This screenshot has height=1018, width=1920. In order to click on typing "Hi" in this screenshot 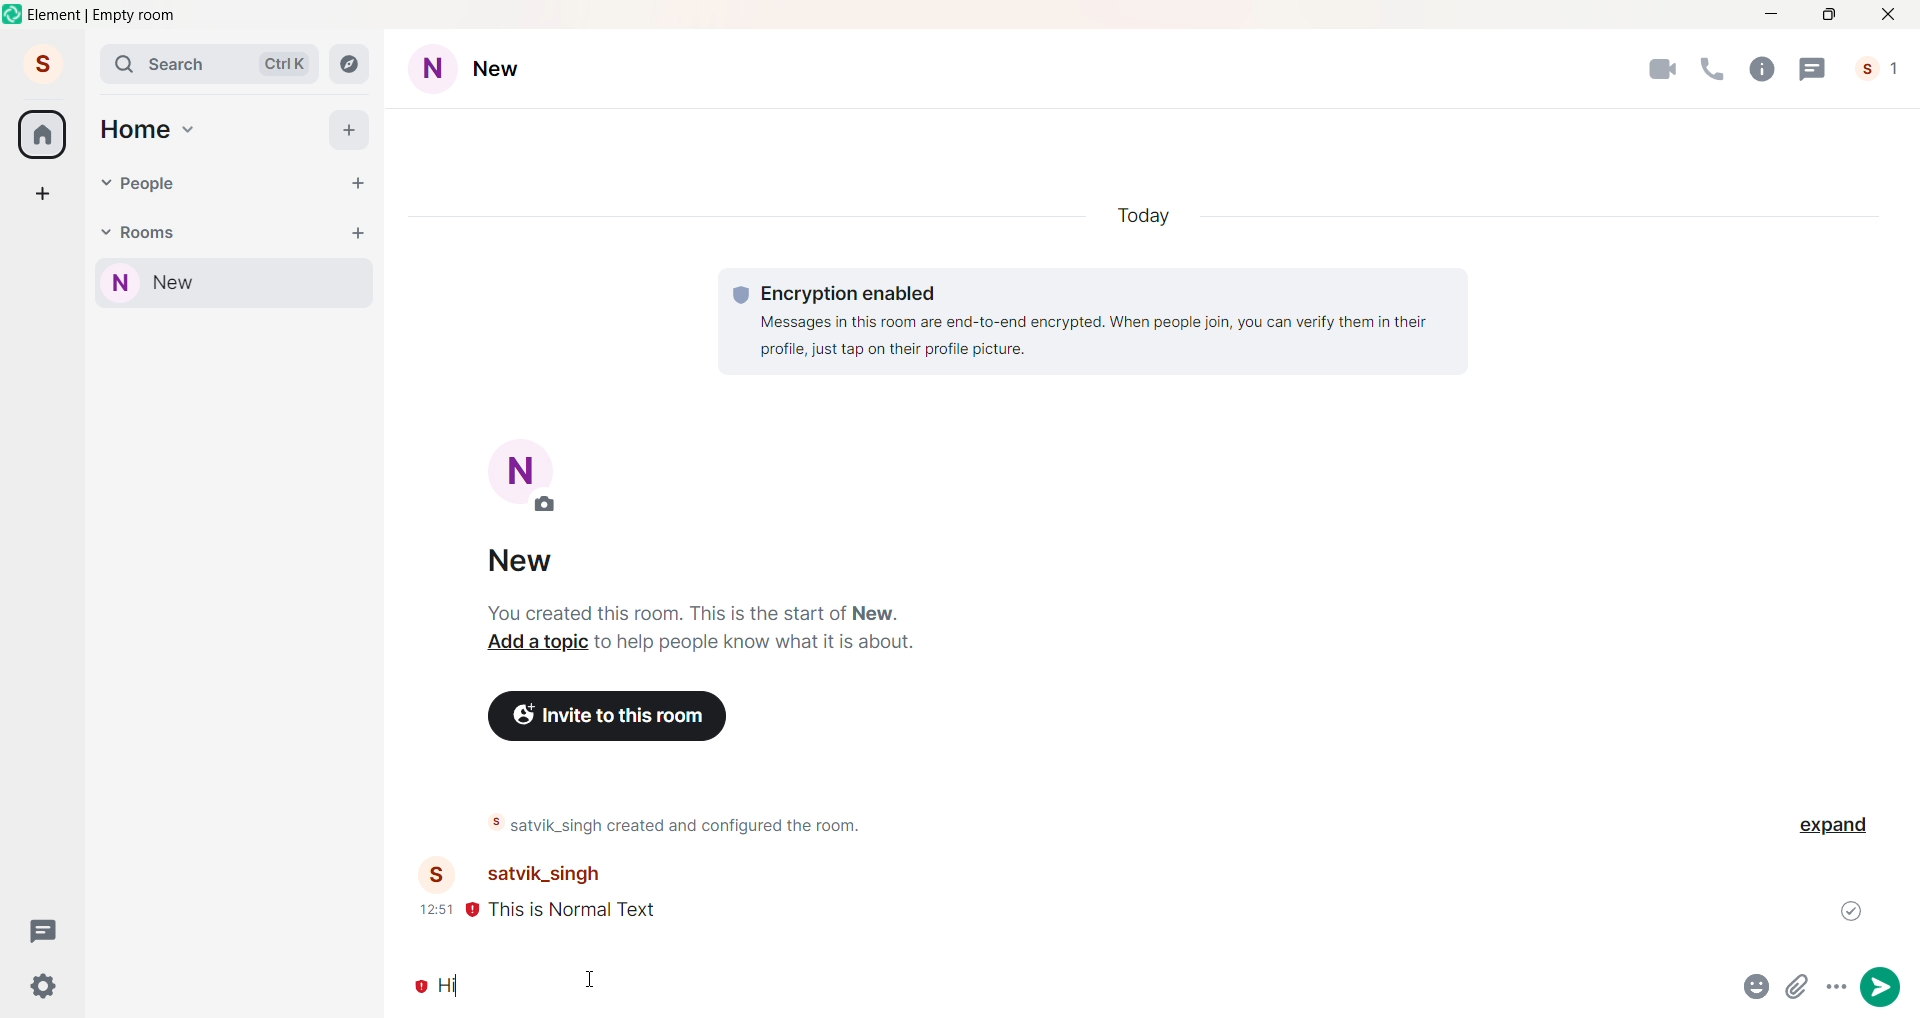, I will do `click(1080, 989)`.